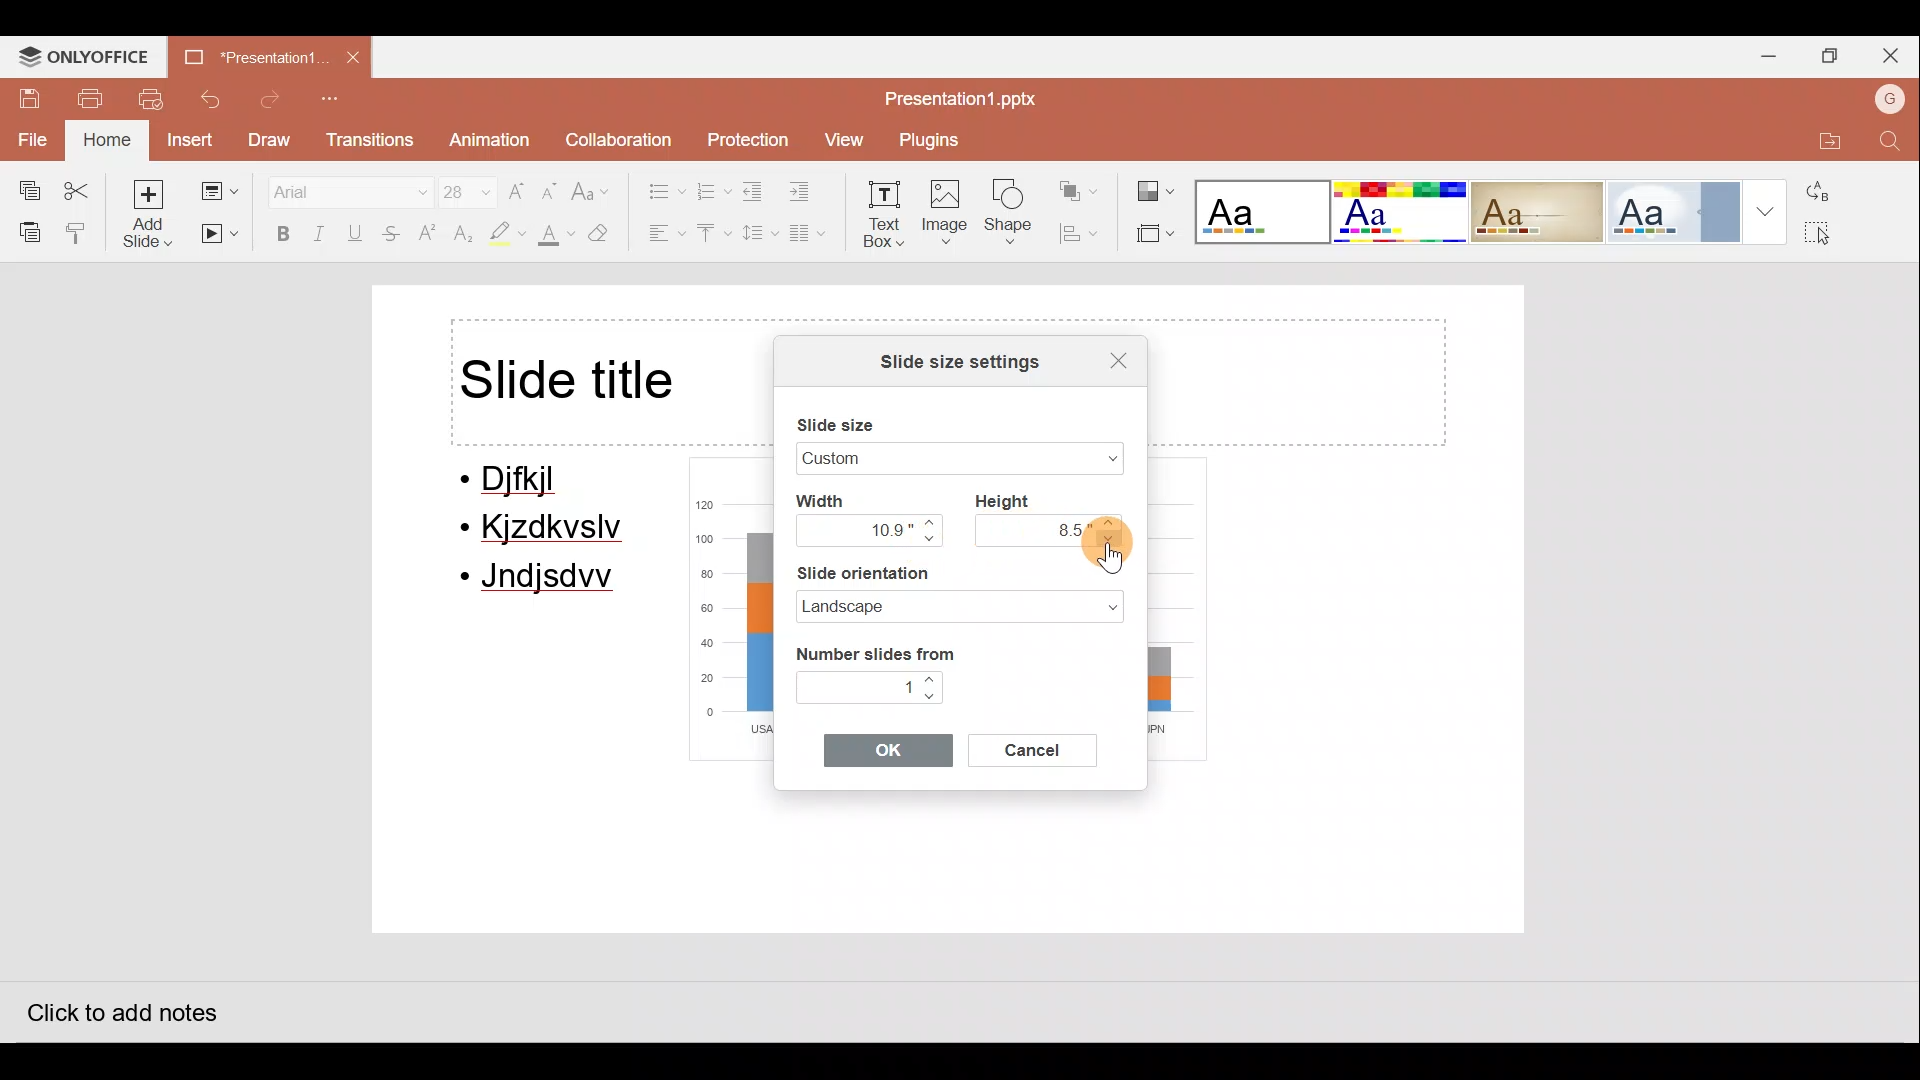 The height and width of the screenshot is (1080, 1920). Describe the element at coordinates (1834, 235) in the screenshot. I see `Select all` at that location.